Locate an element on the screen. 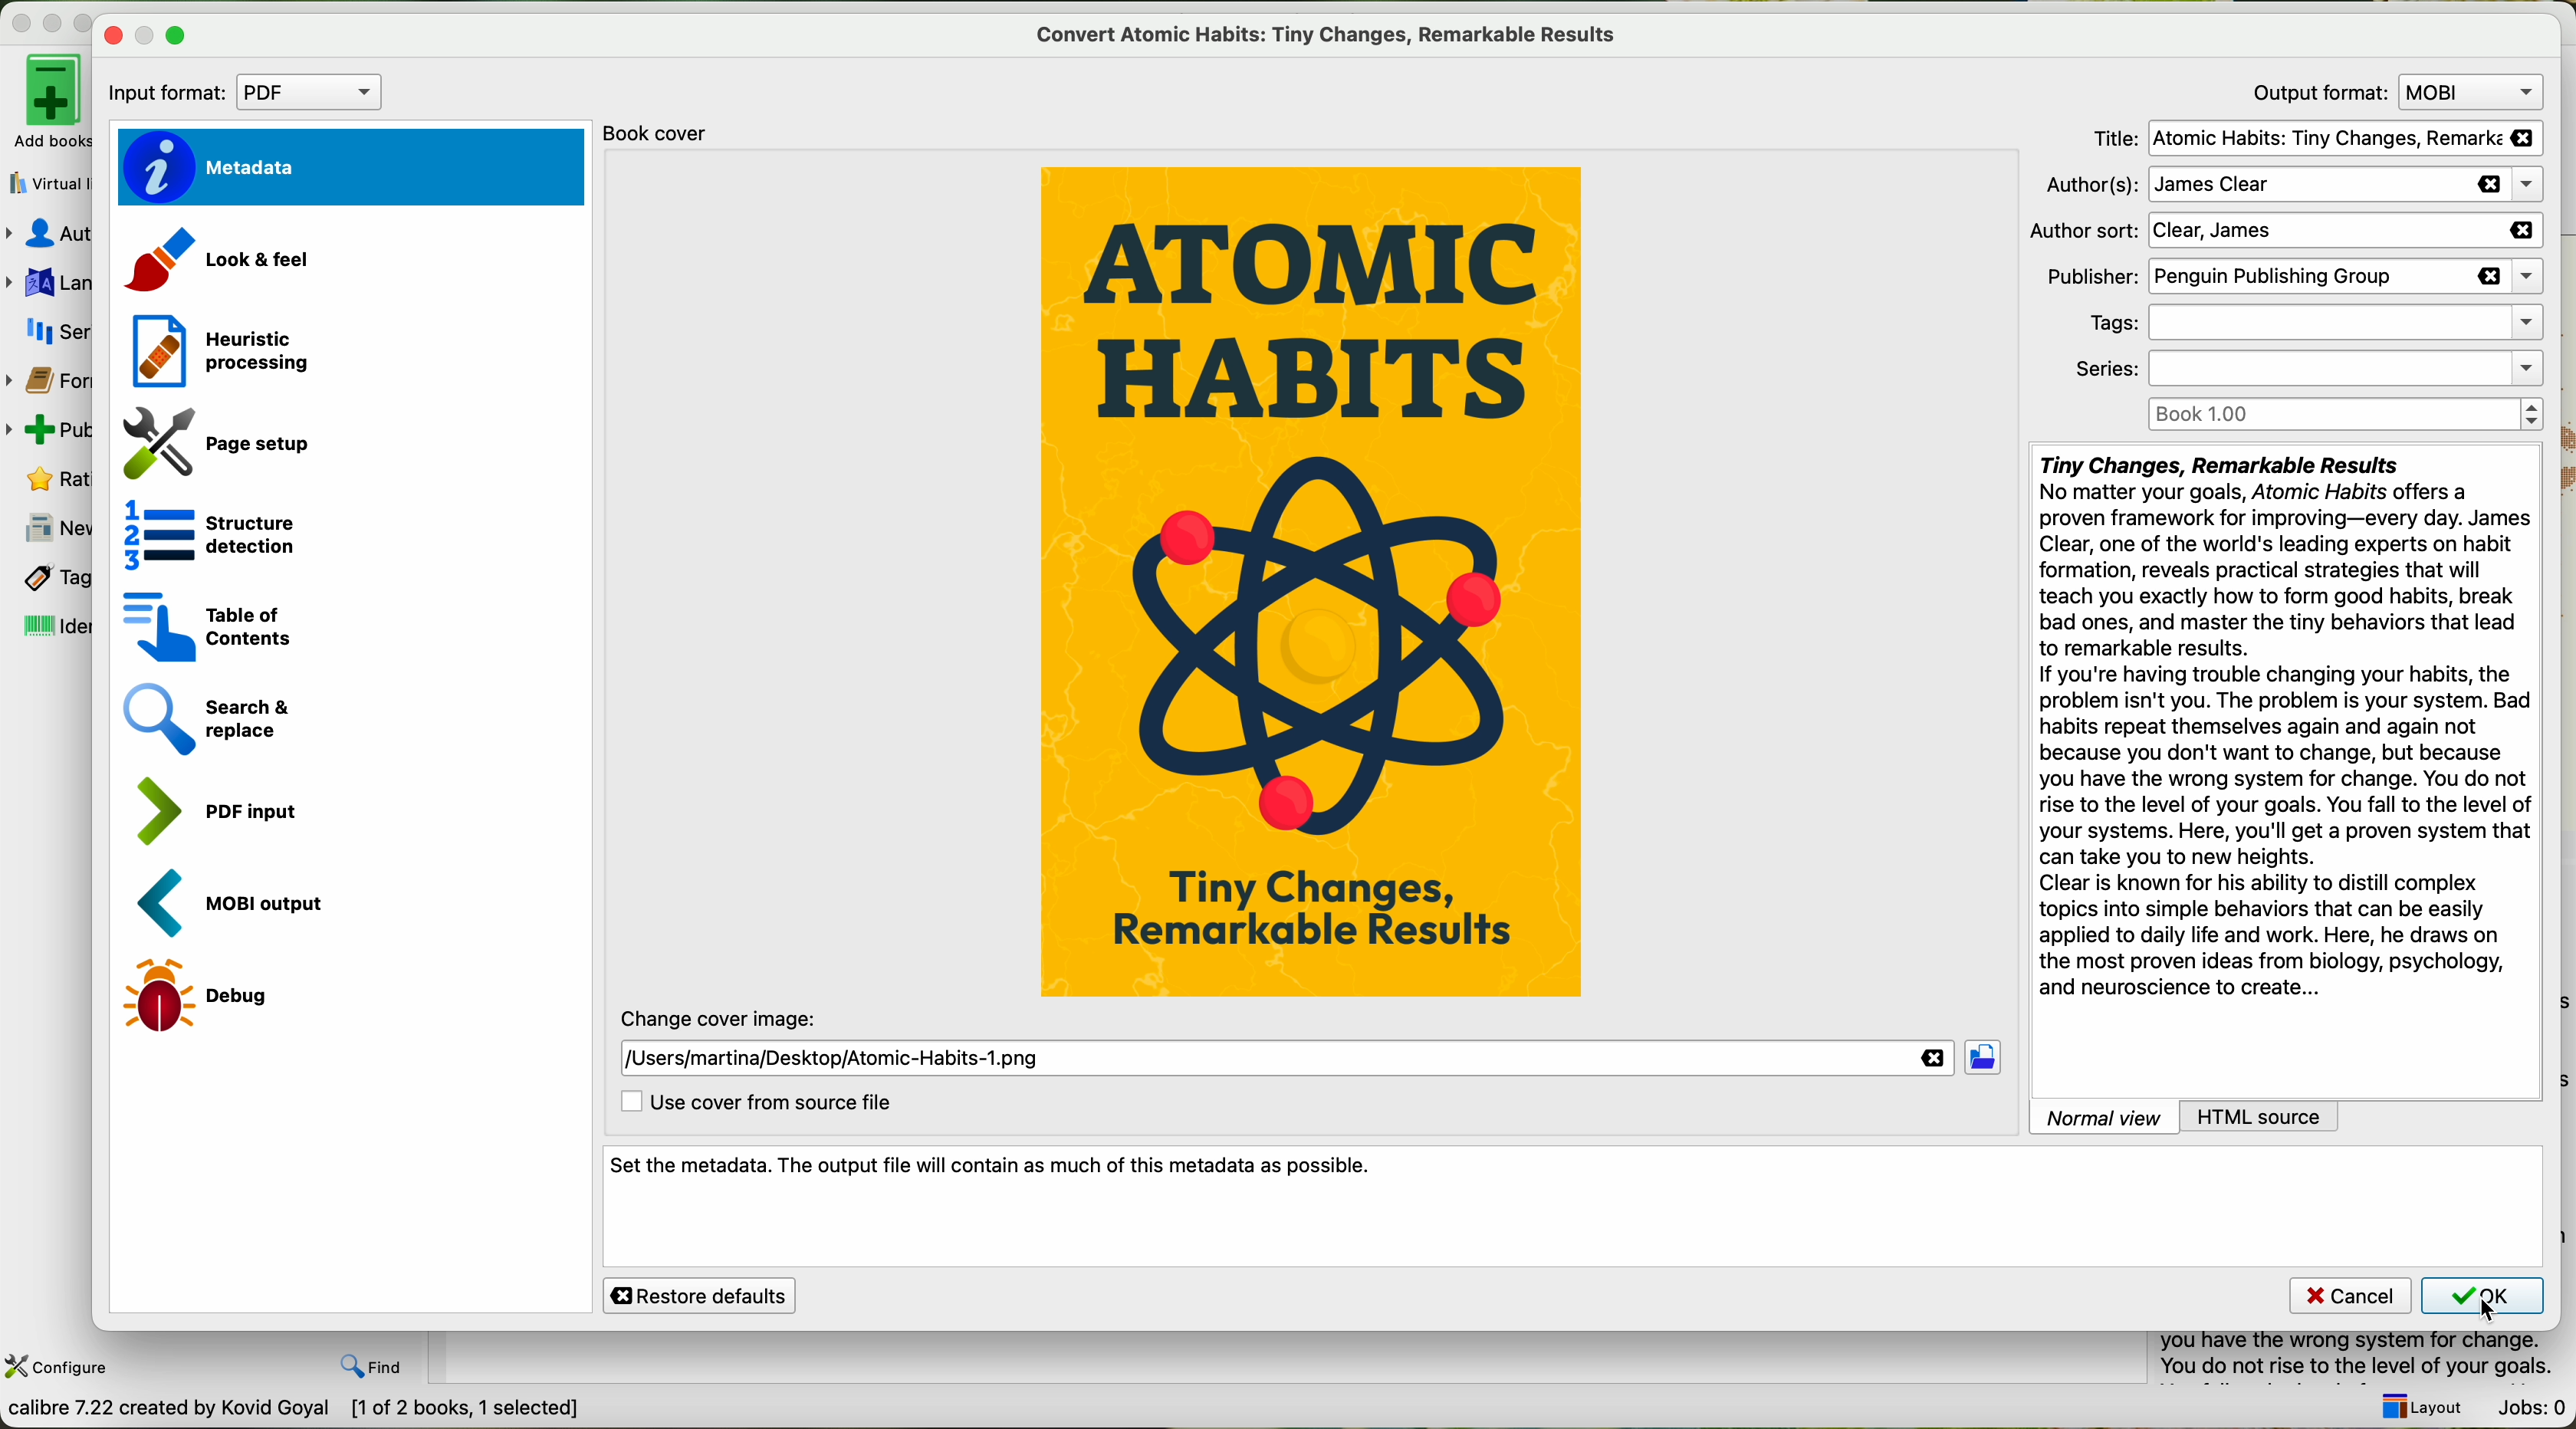  languages is located at coordinates (45, 285).